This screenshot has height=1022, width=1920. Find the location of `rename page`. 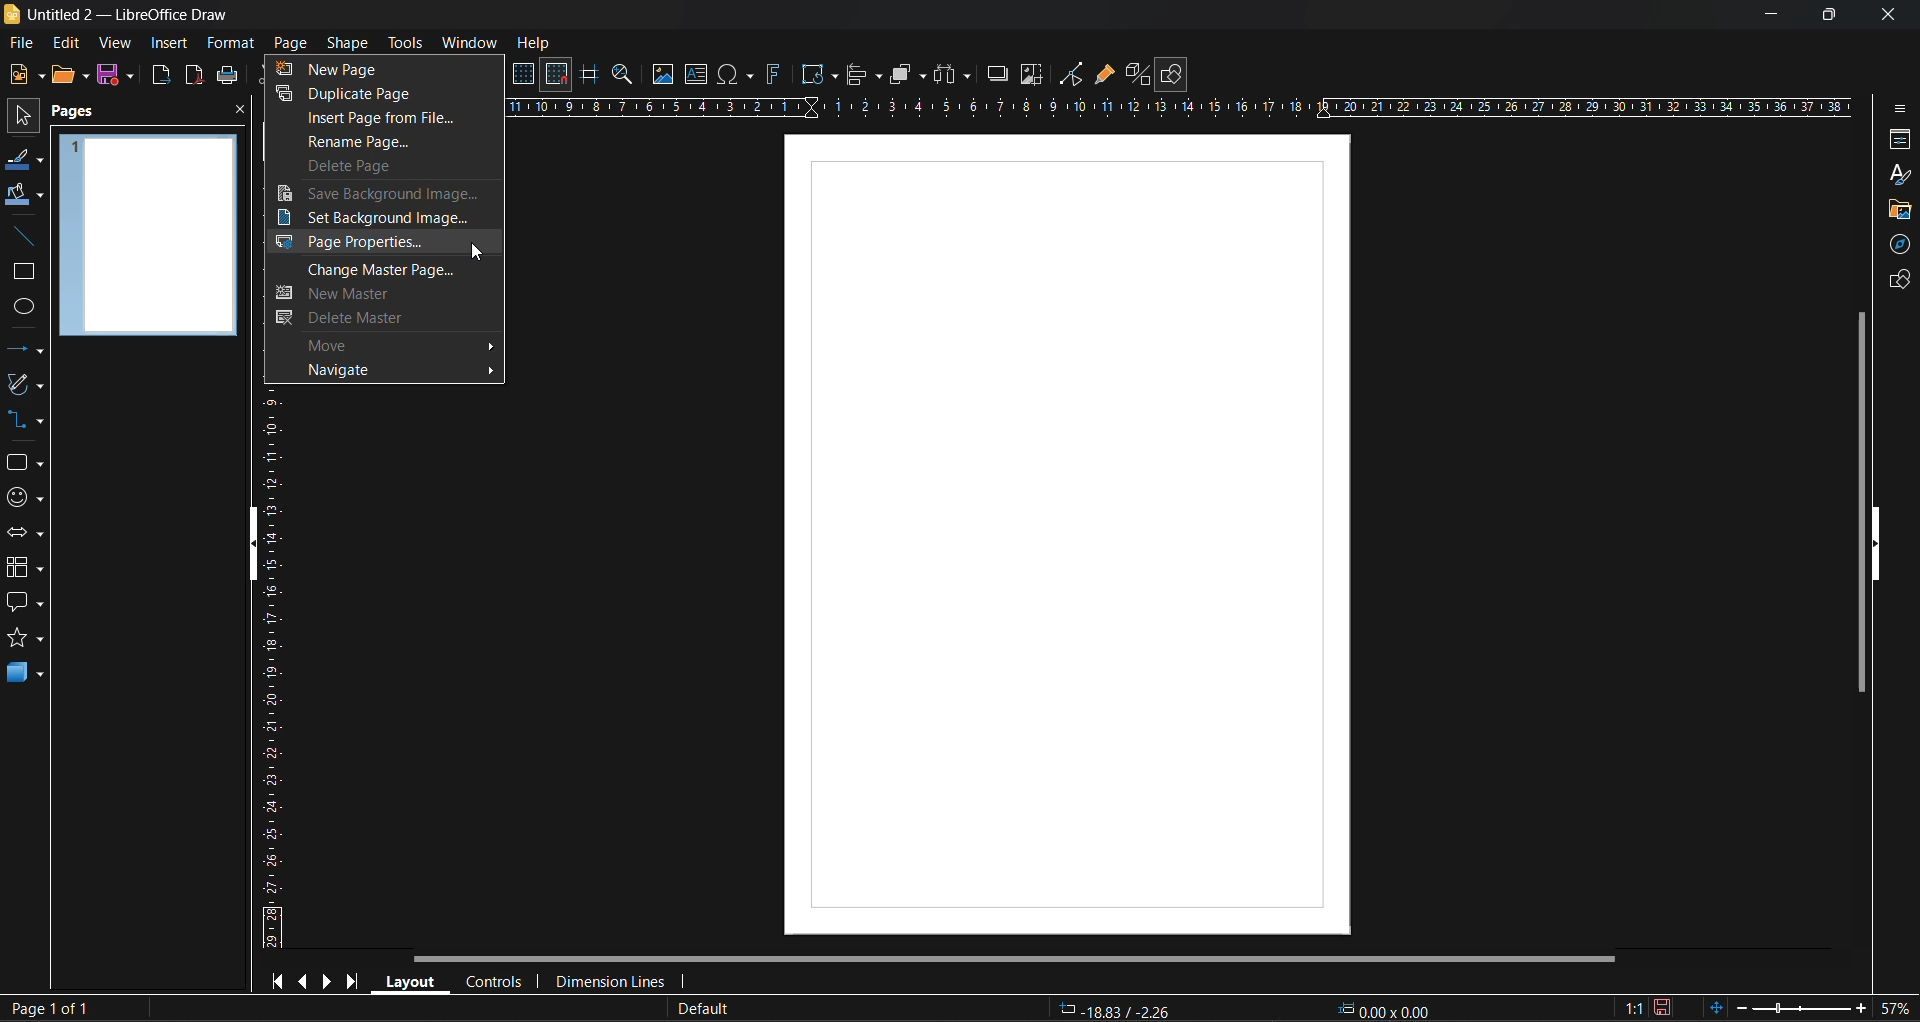

rename page is located at coordinates (358, 143).